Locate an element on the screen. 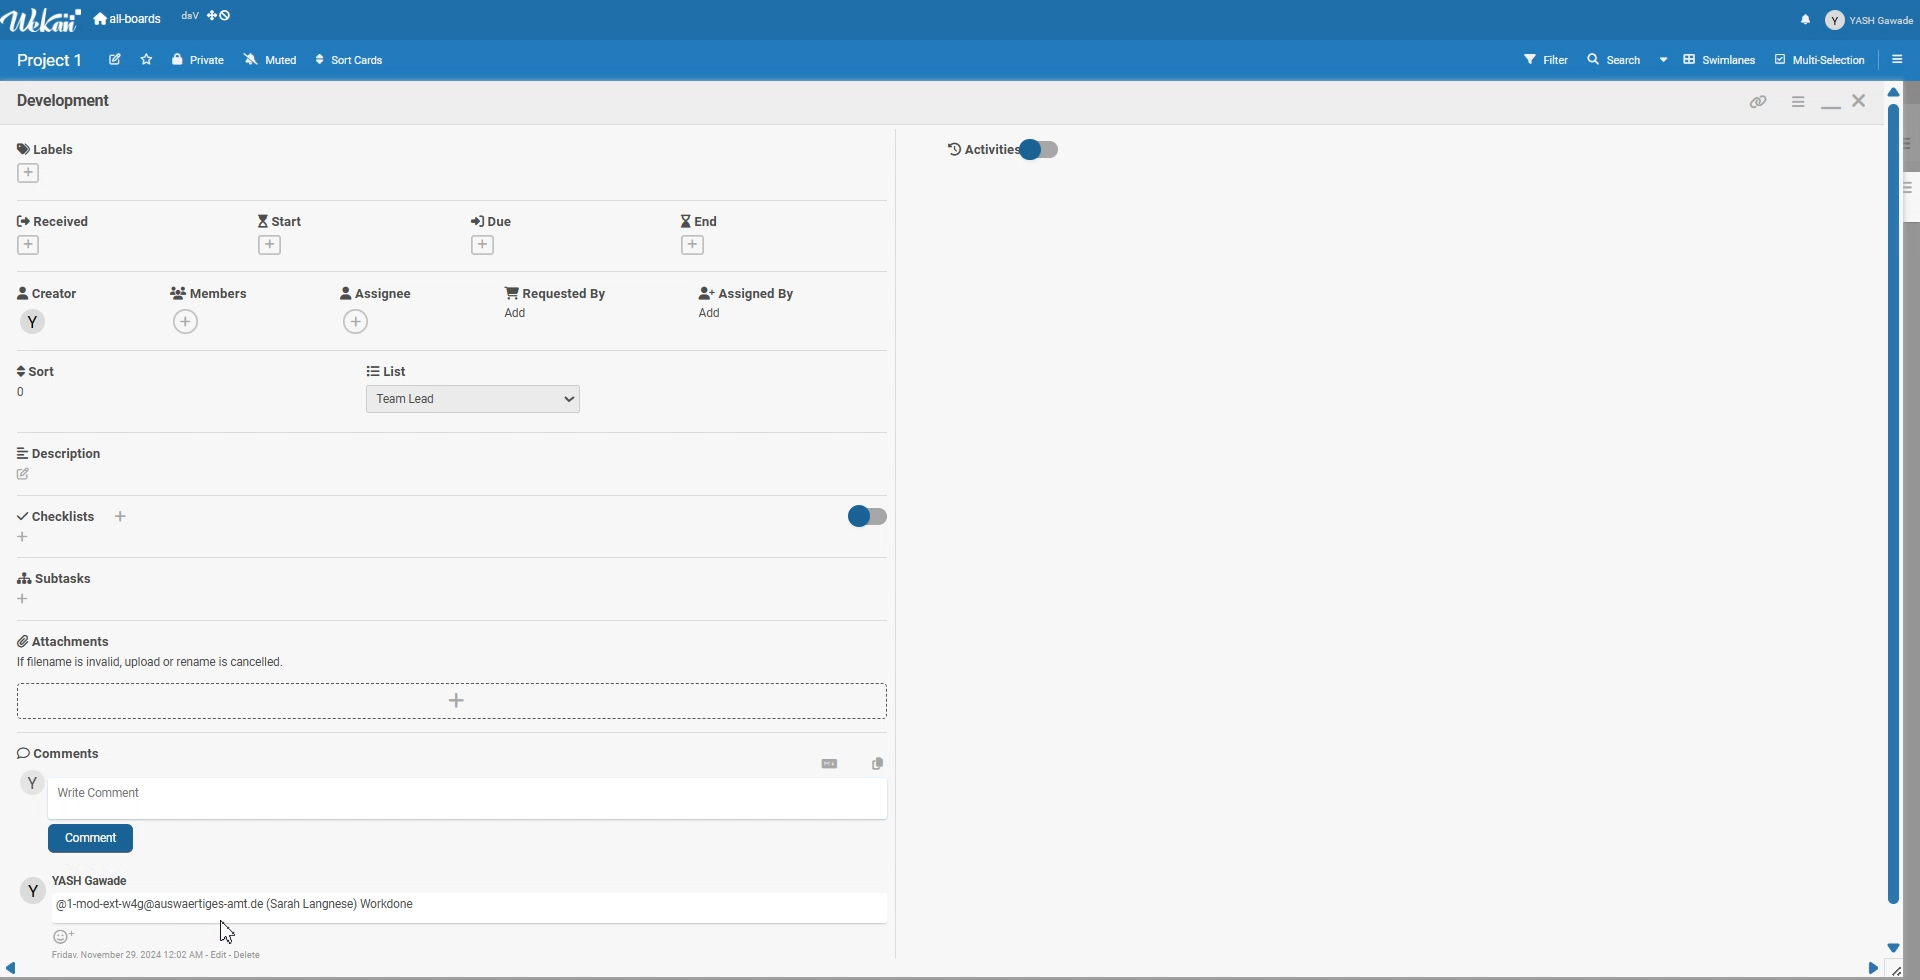  Add Members is located at coordinates (210, 292).